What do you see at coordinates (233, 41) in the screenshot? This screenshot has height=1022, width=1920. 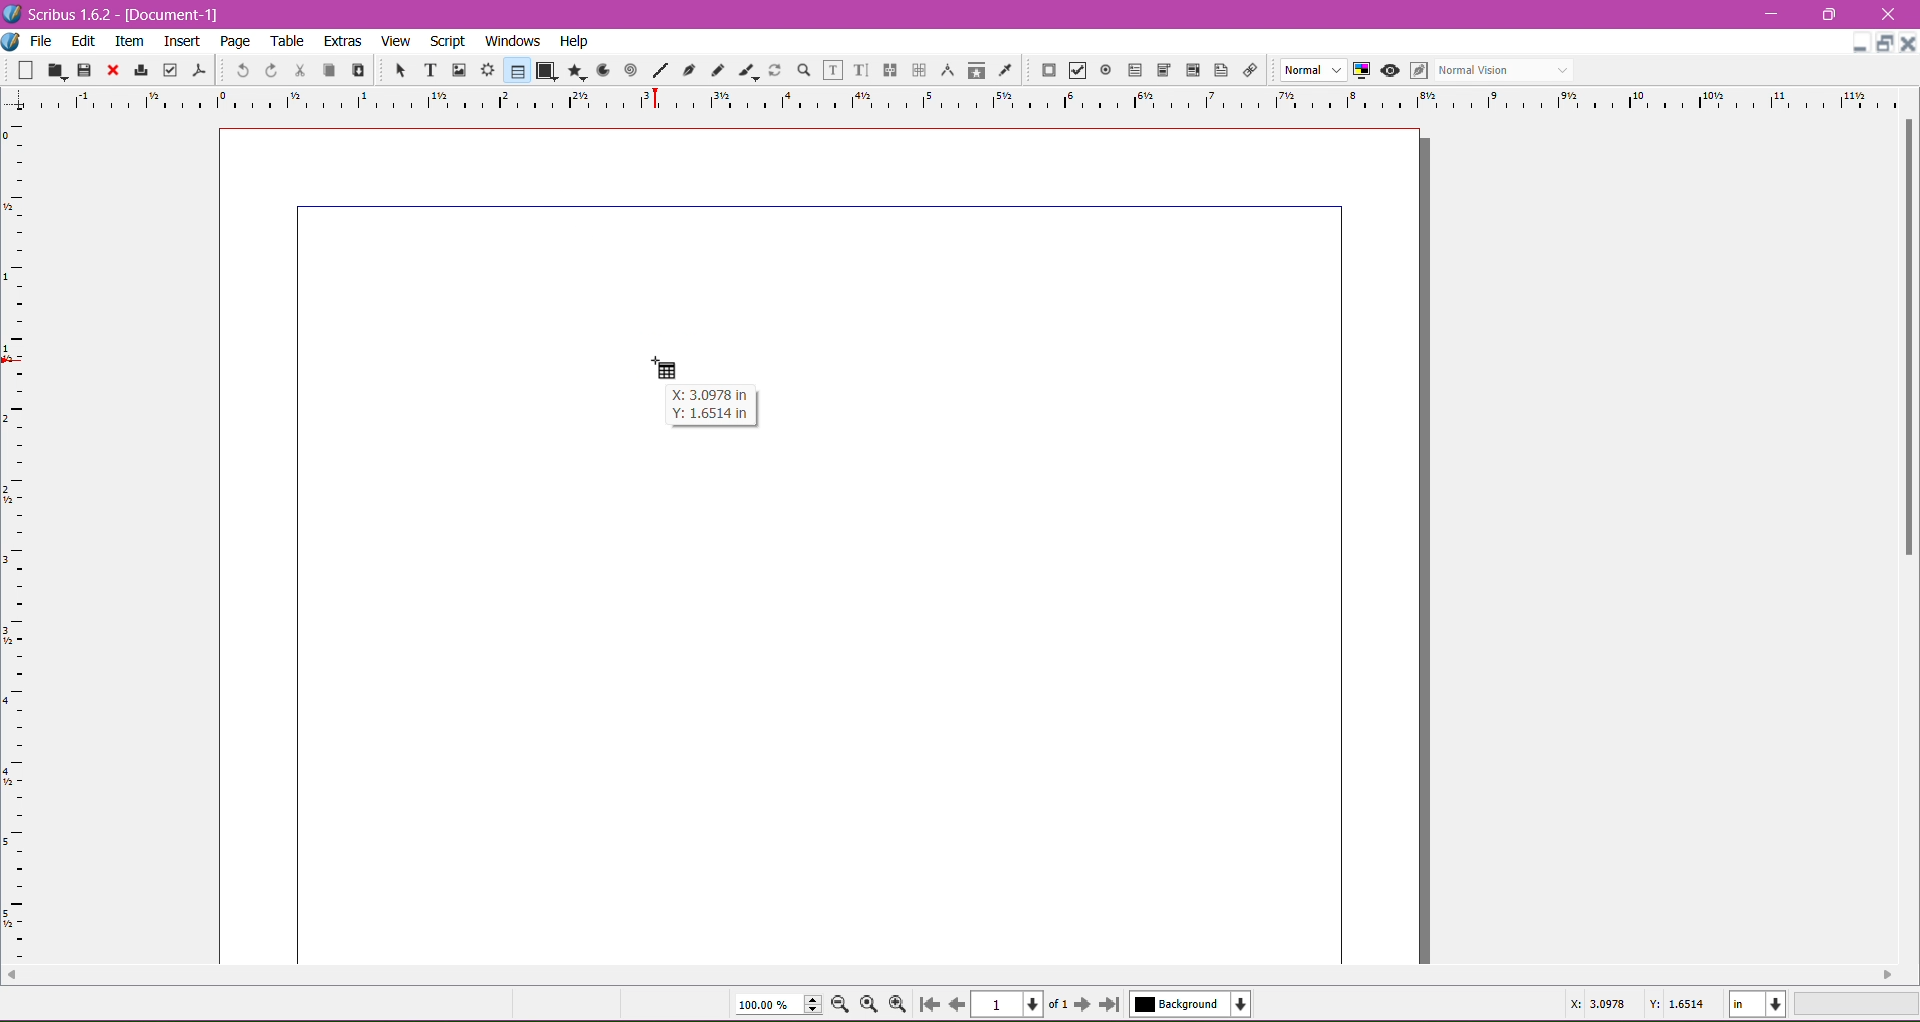 I see `Page` at bounding box center [233, 41].